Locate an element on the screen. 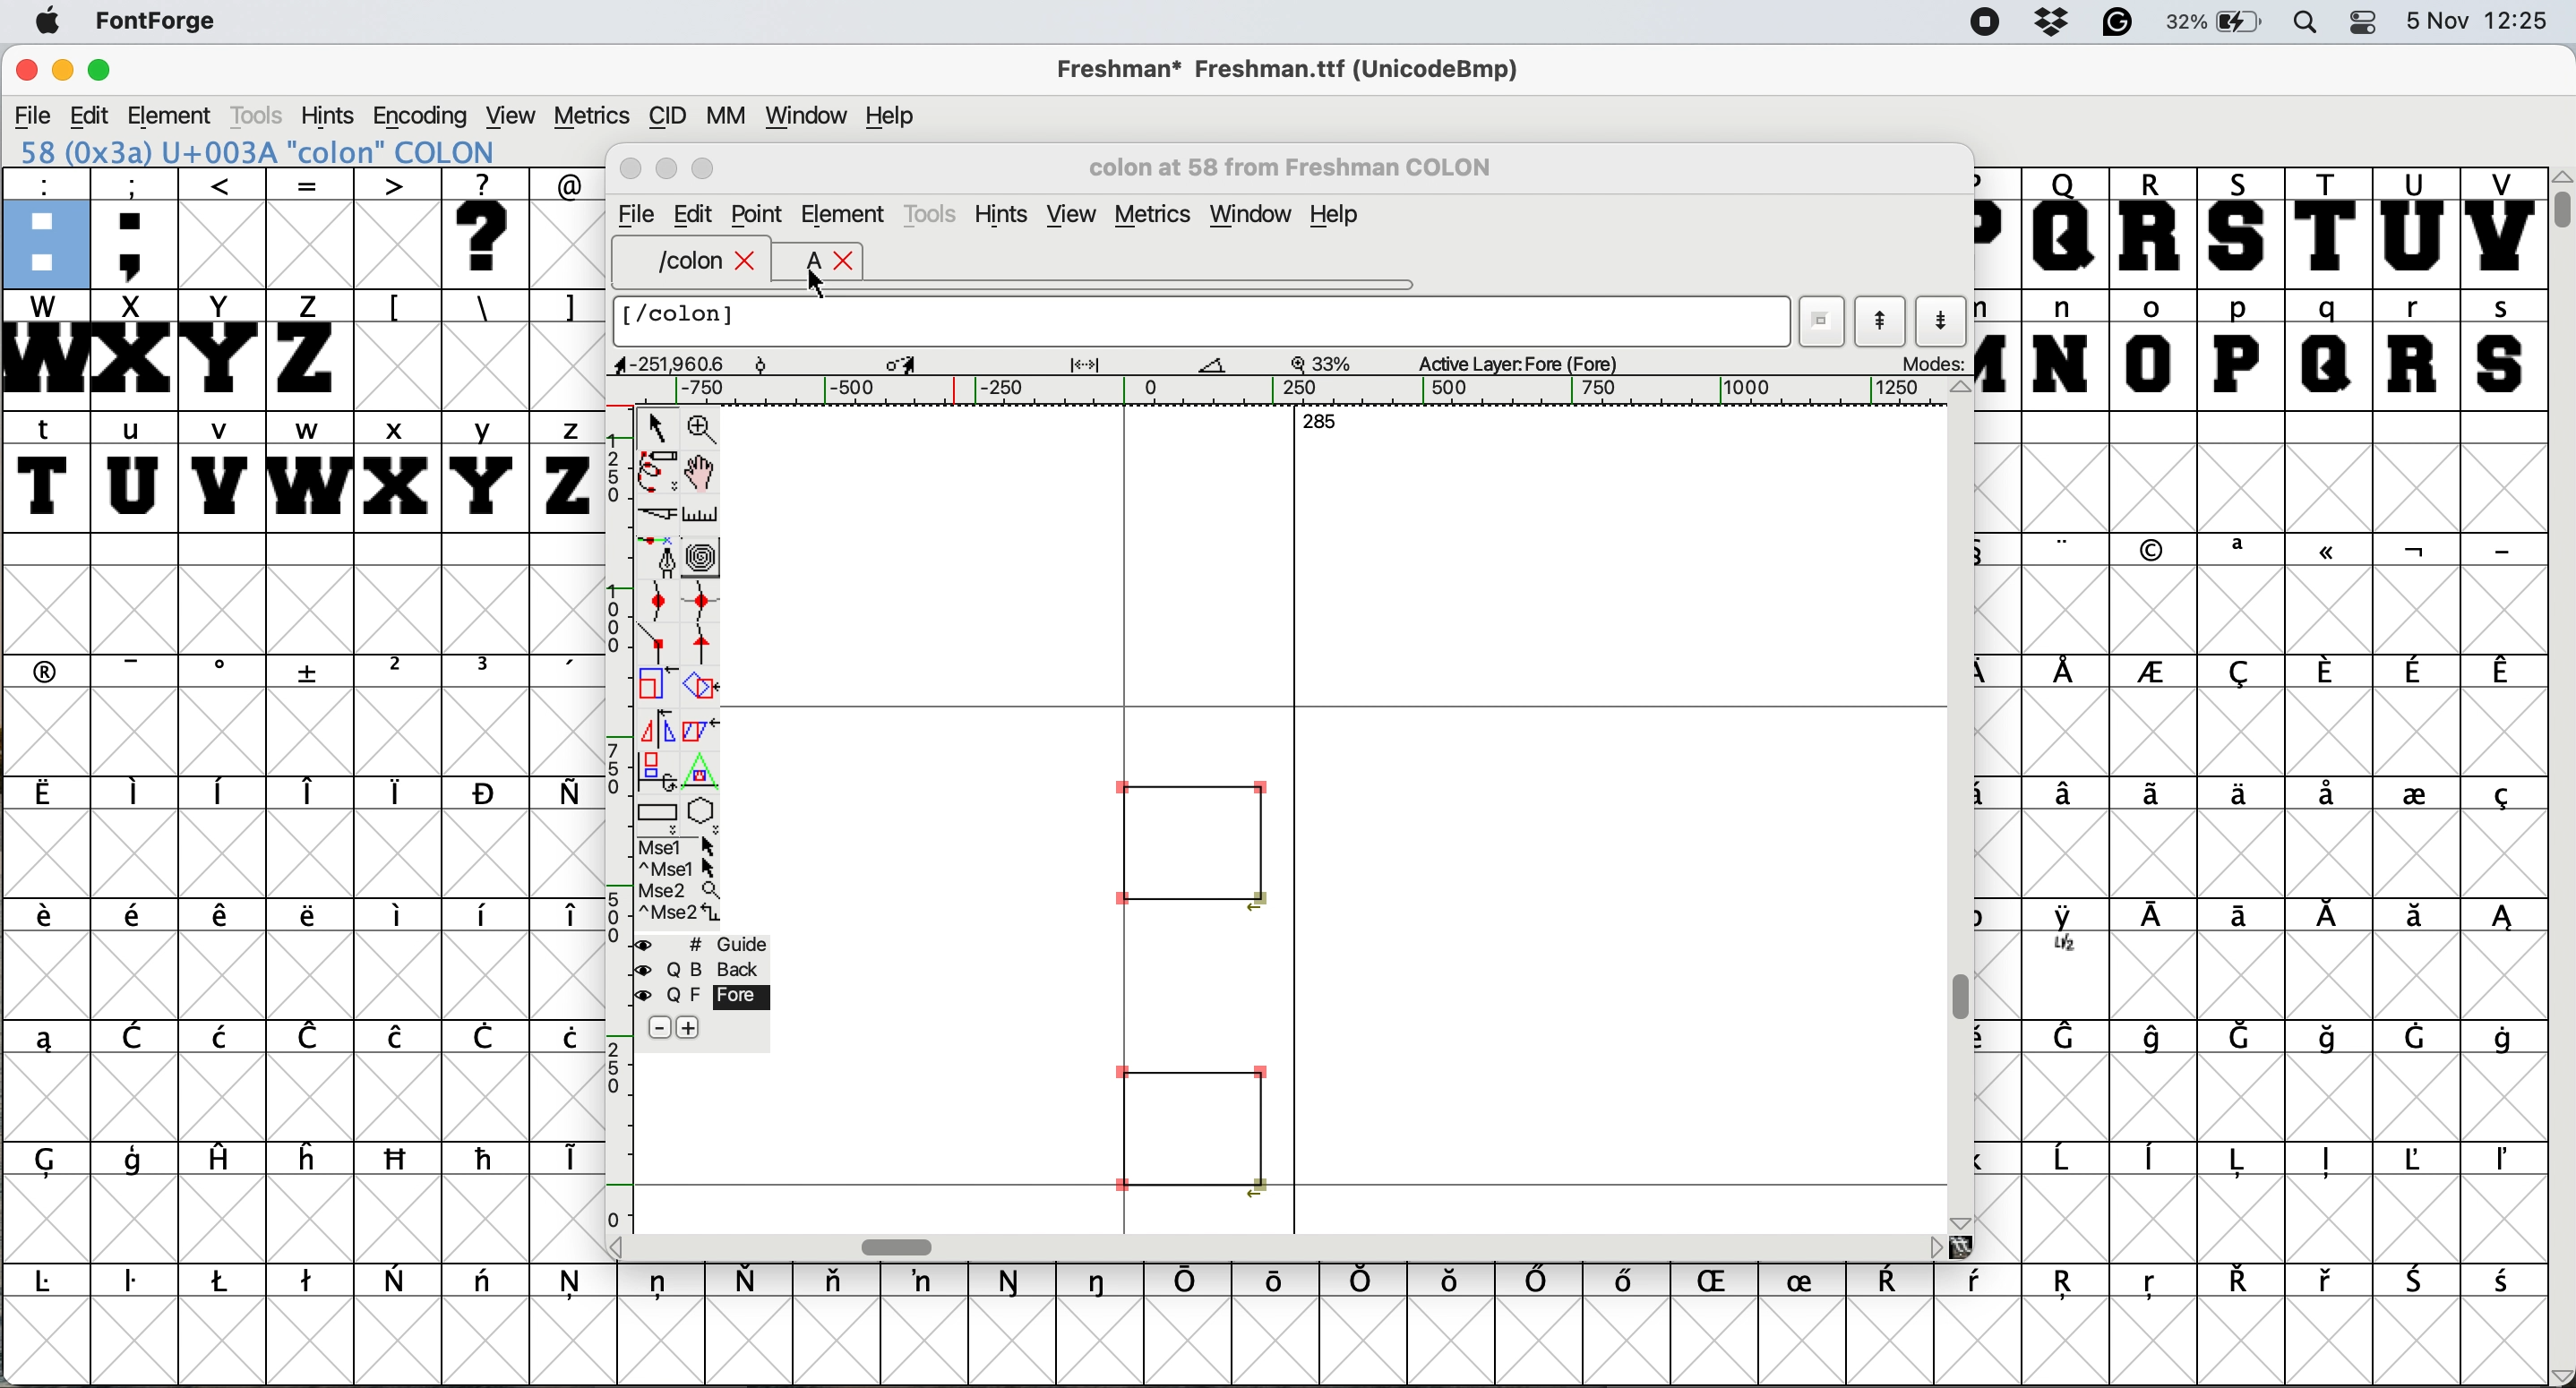 The image size is (2576, 1388). vertical scroll bar is located at coordinates (2560, 777).